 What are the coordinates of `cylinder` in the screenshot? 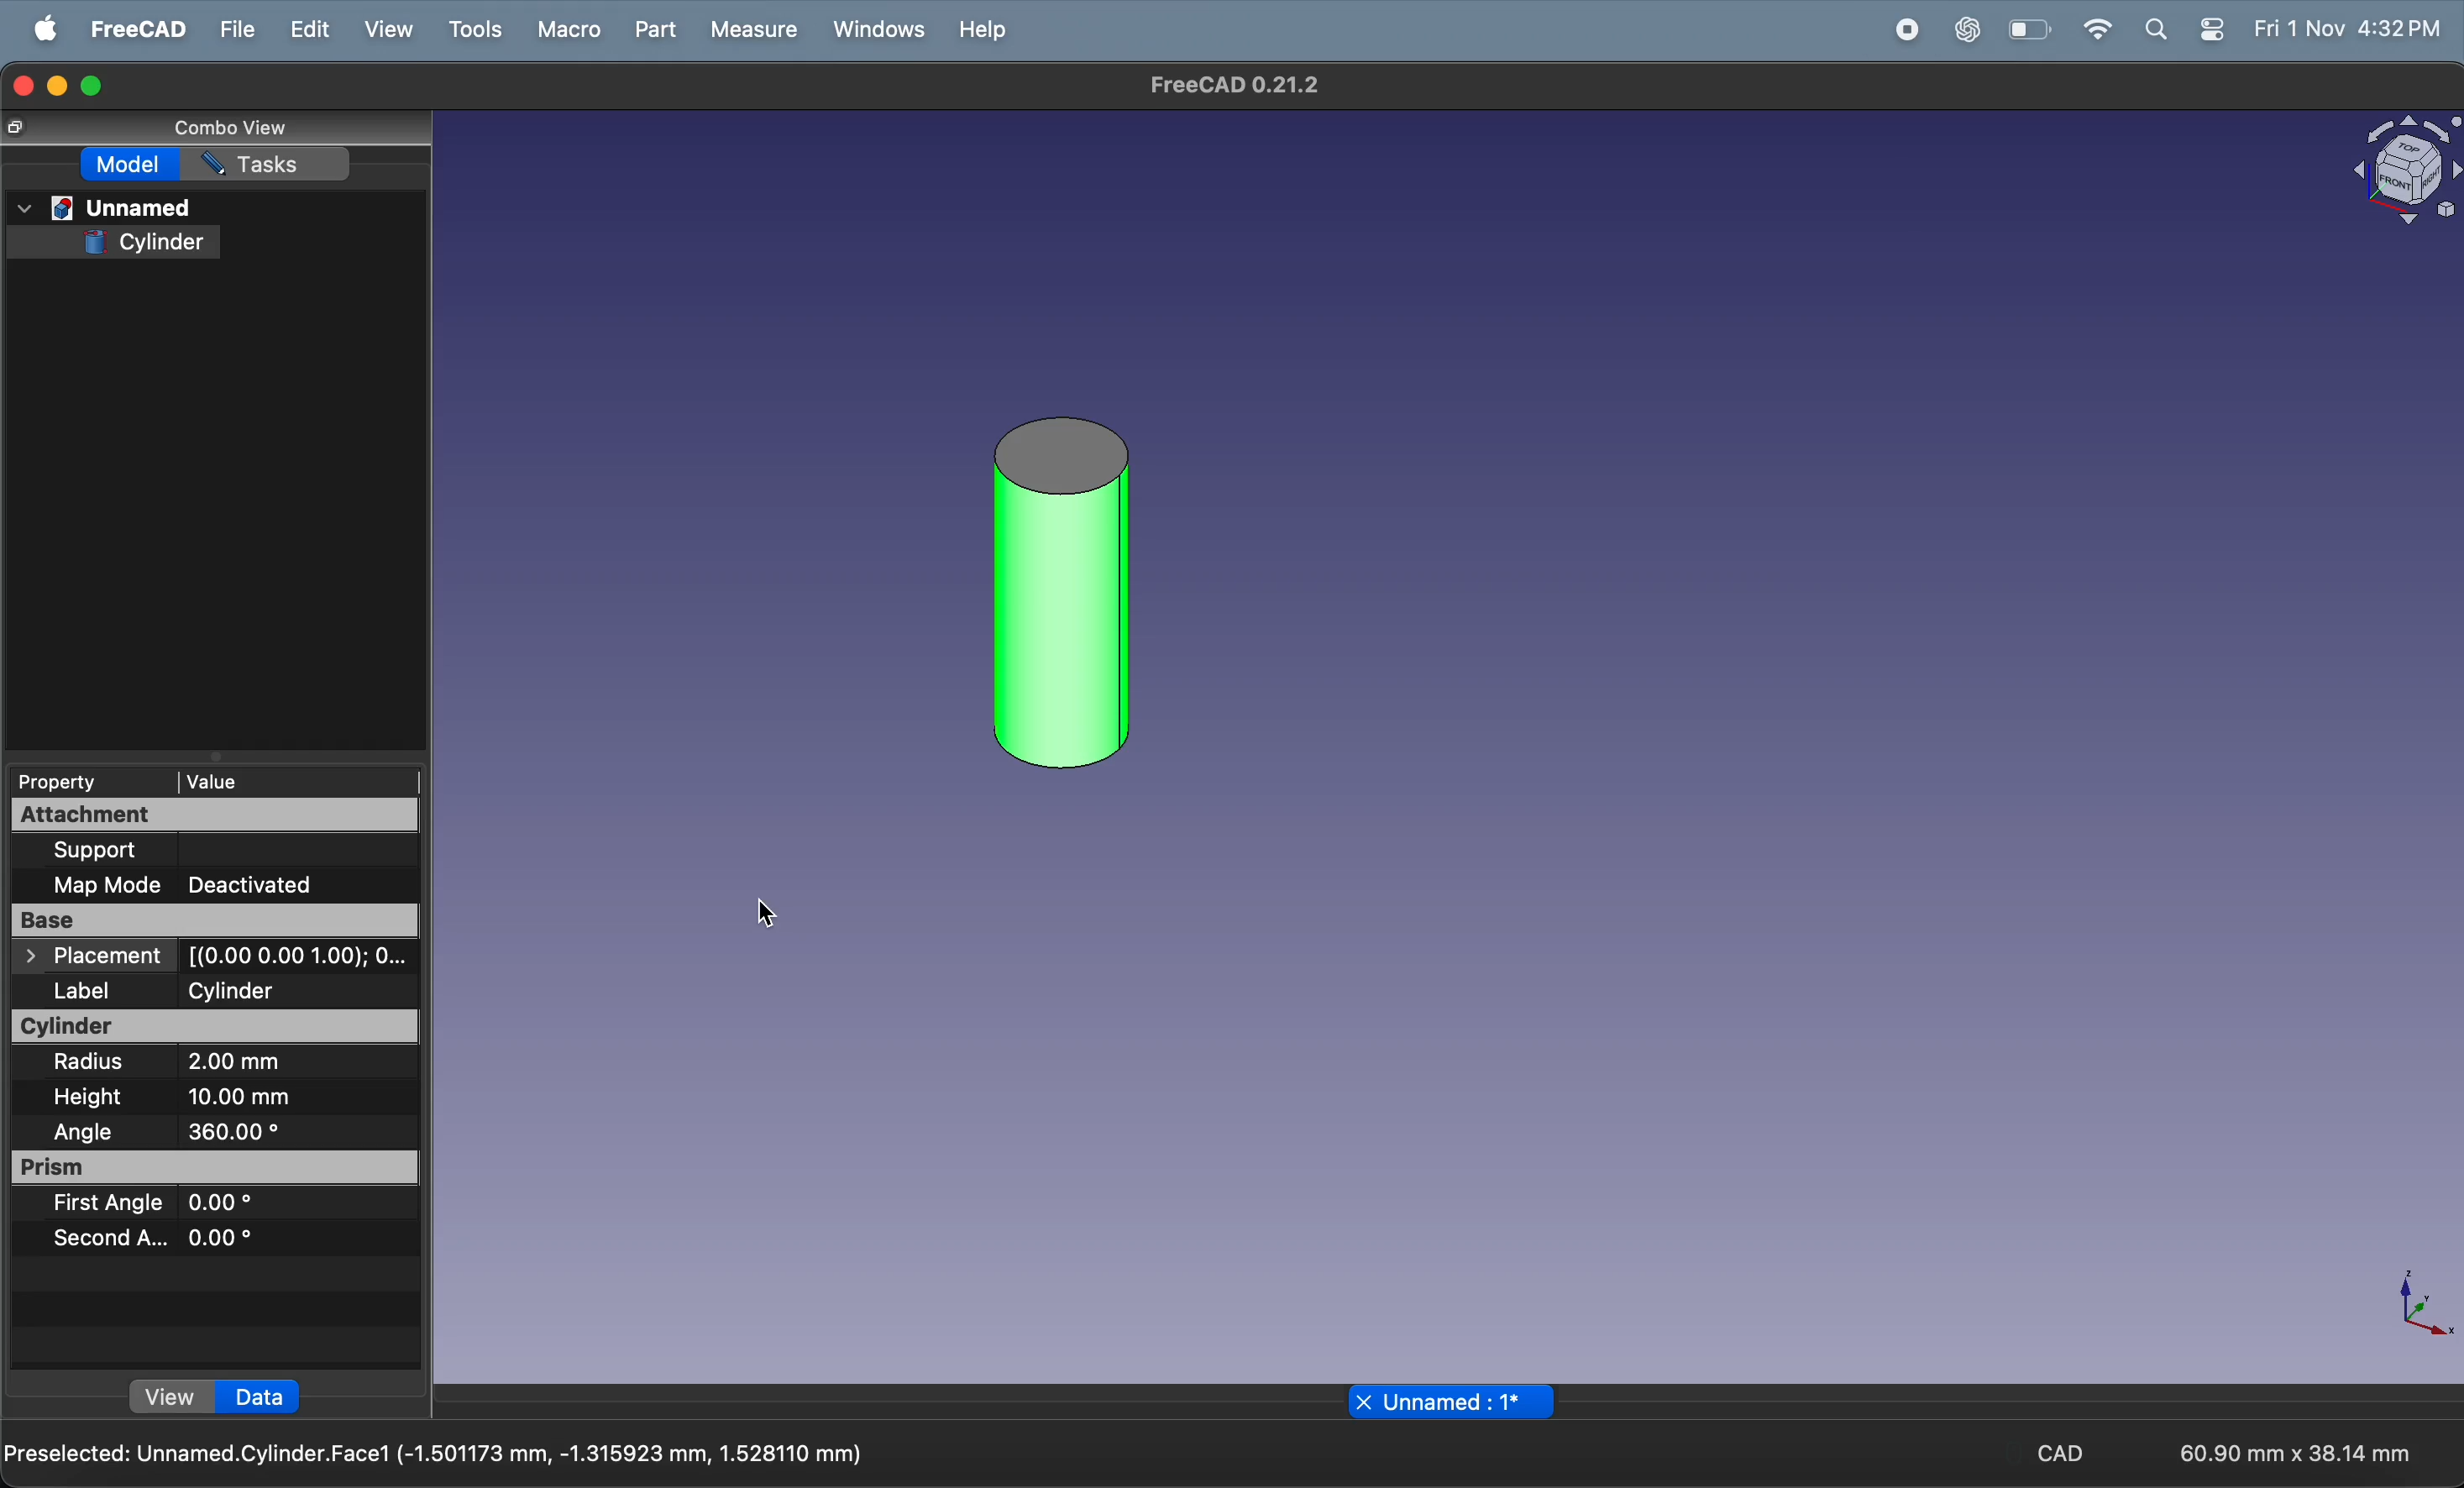 It's located at (218, 1027).